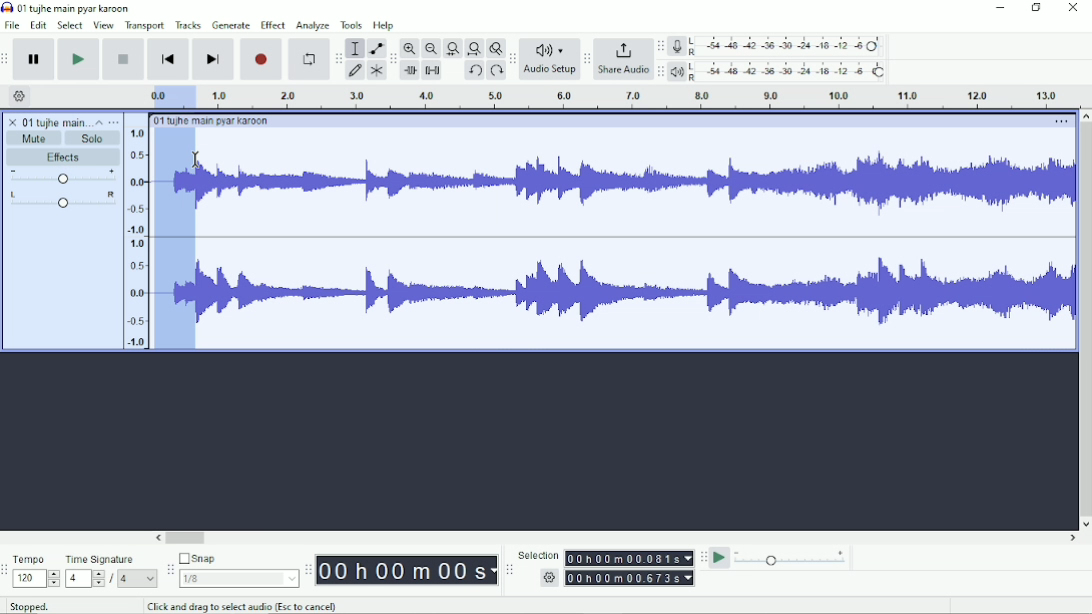  What do you see at coordinates (512, 59) in the screenshot?
I see `Audacity audio setup toolbar` at bounding box center [512, 59].